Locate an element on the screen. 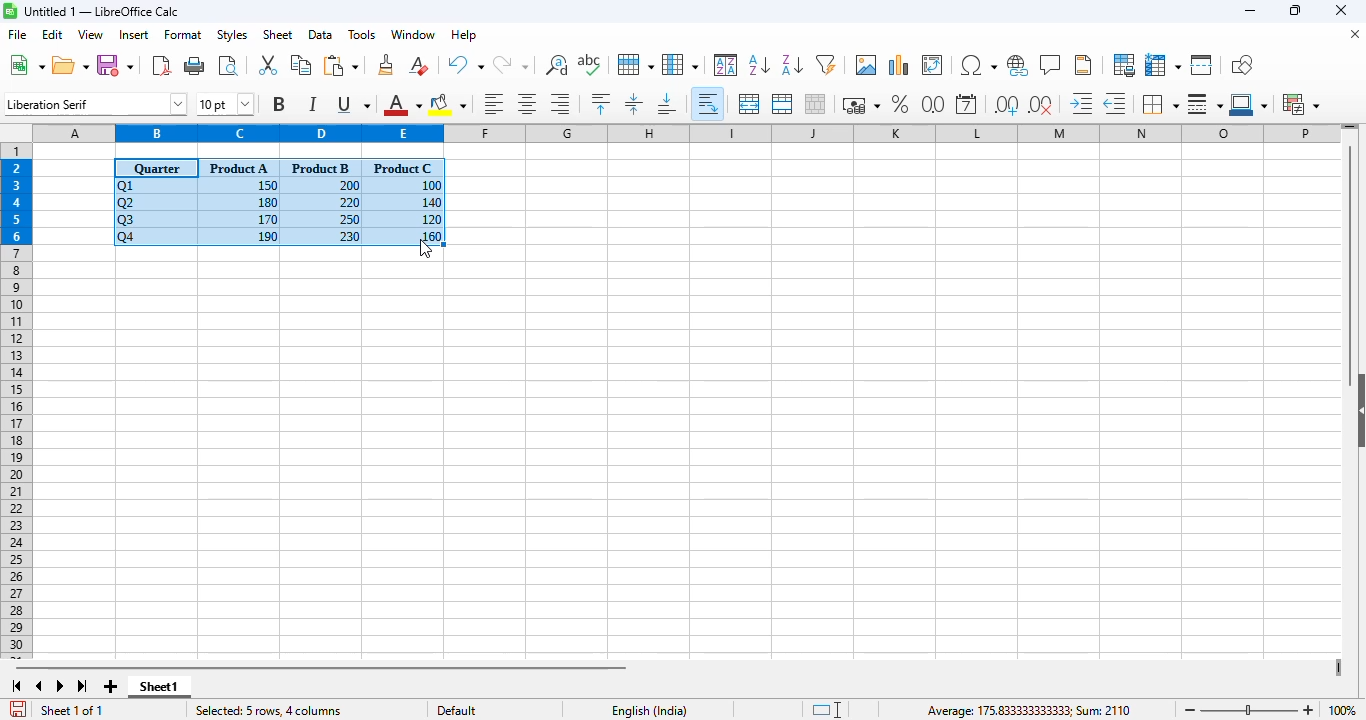  edit is located at coordinates (53, 34).